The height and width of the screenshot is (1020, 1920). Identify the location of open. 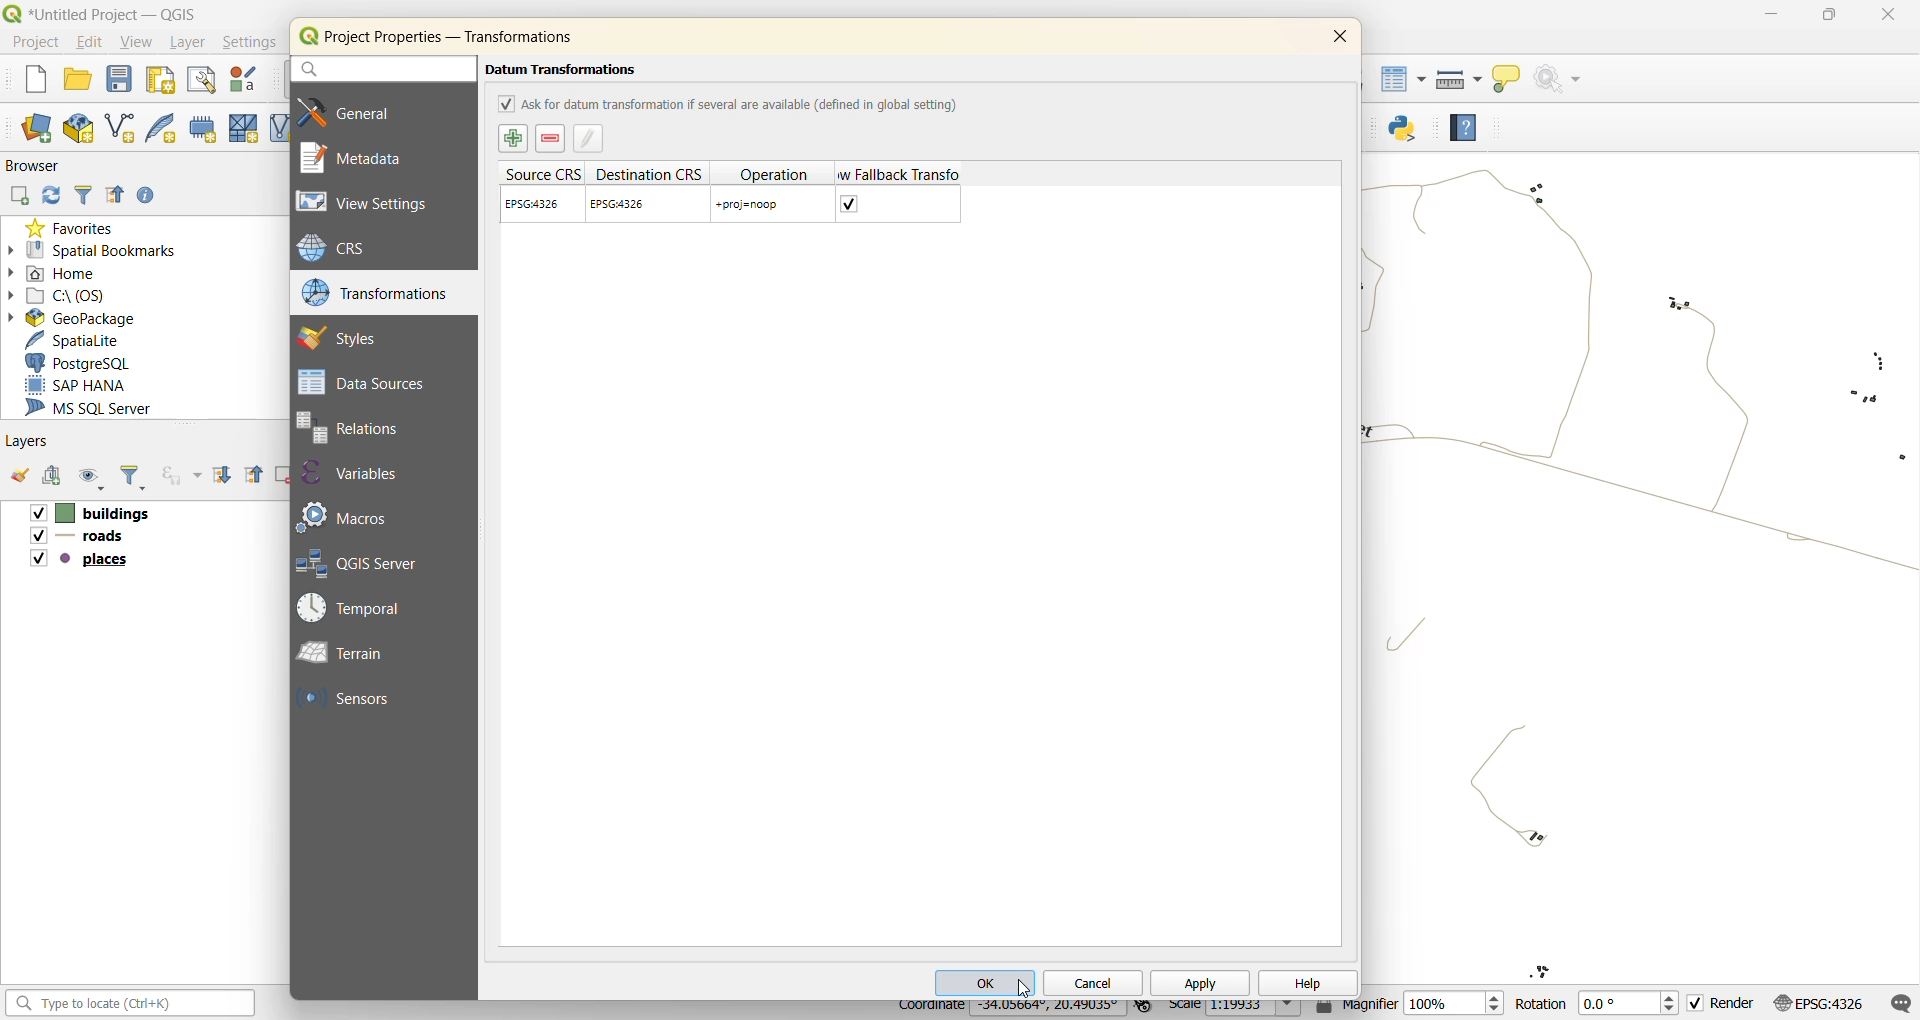
(80, 78).